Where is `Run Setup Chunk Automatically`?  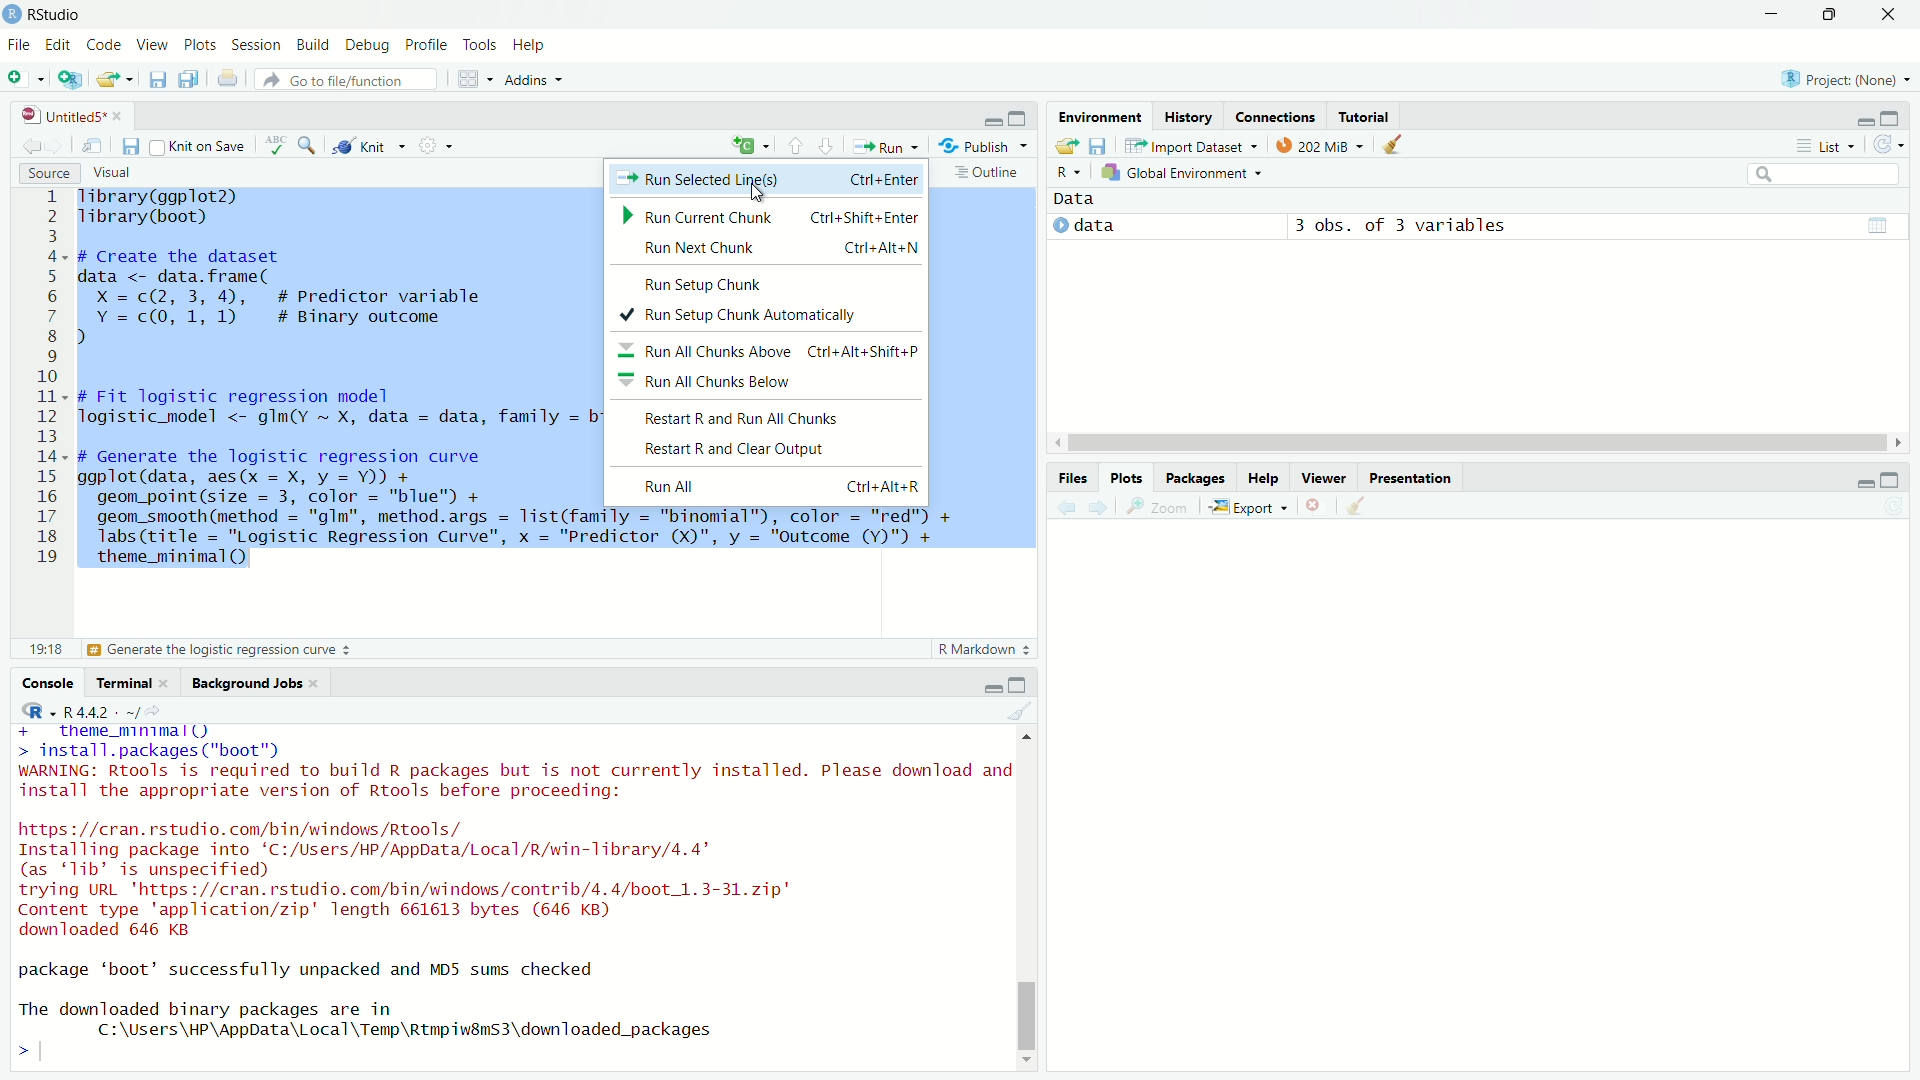
Run Setup Chunk Automatically is located at coordinates (767, 316).